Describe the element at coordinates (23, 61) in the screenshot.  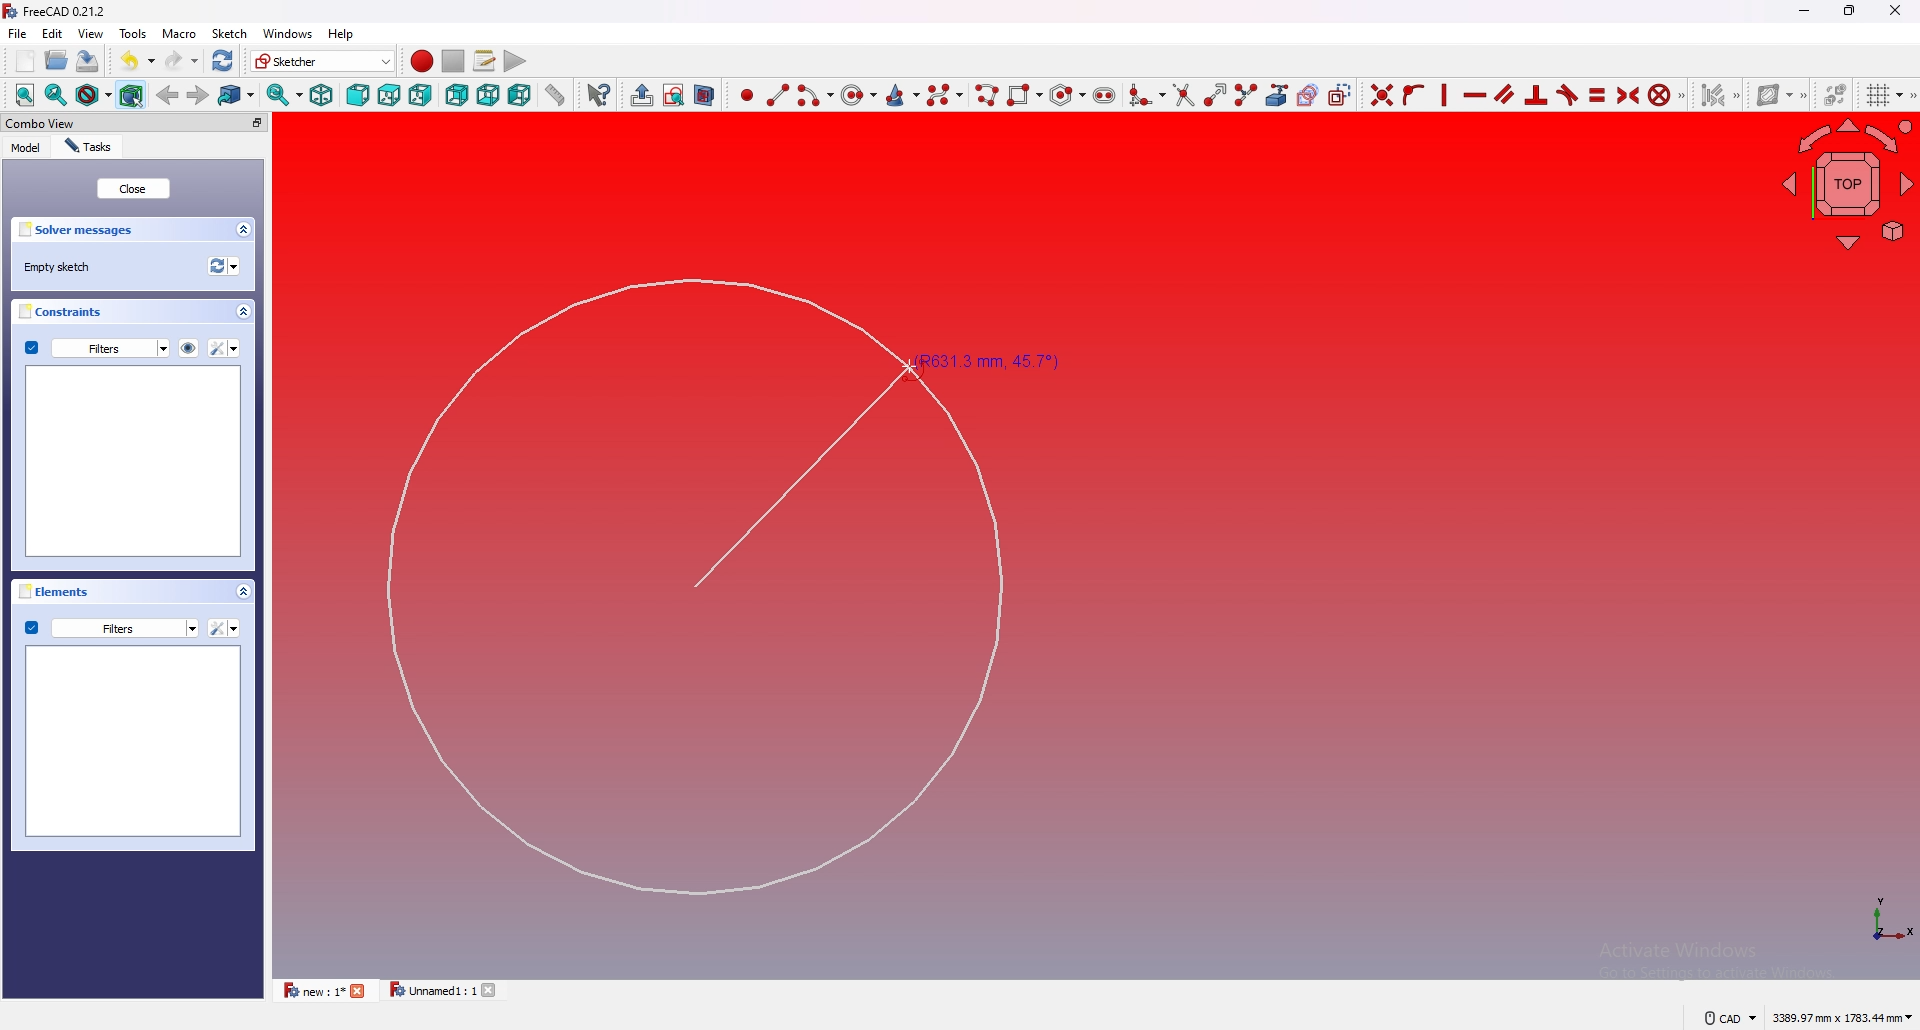
I see `new` at that location.